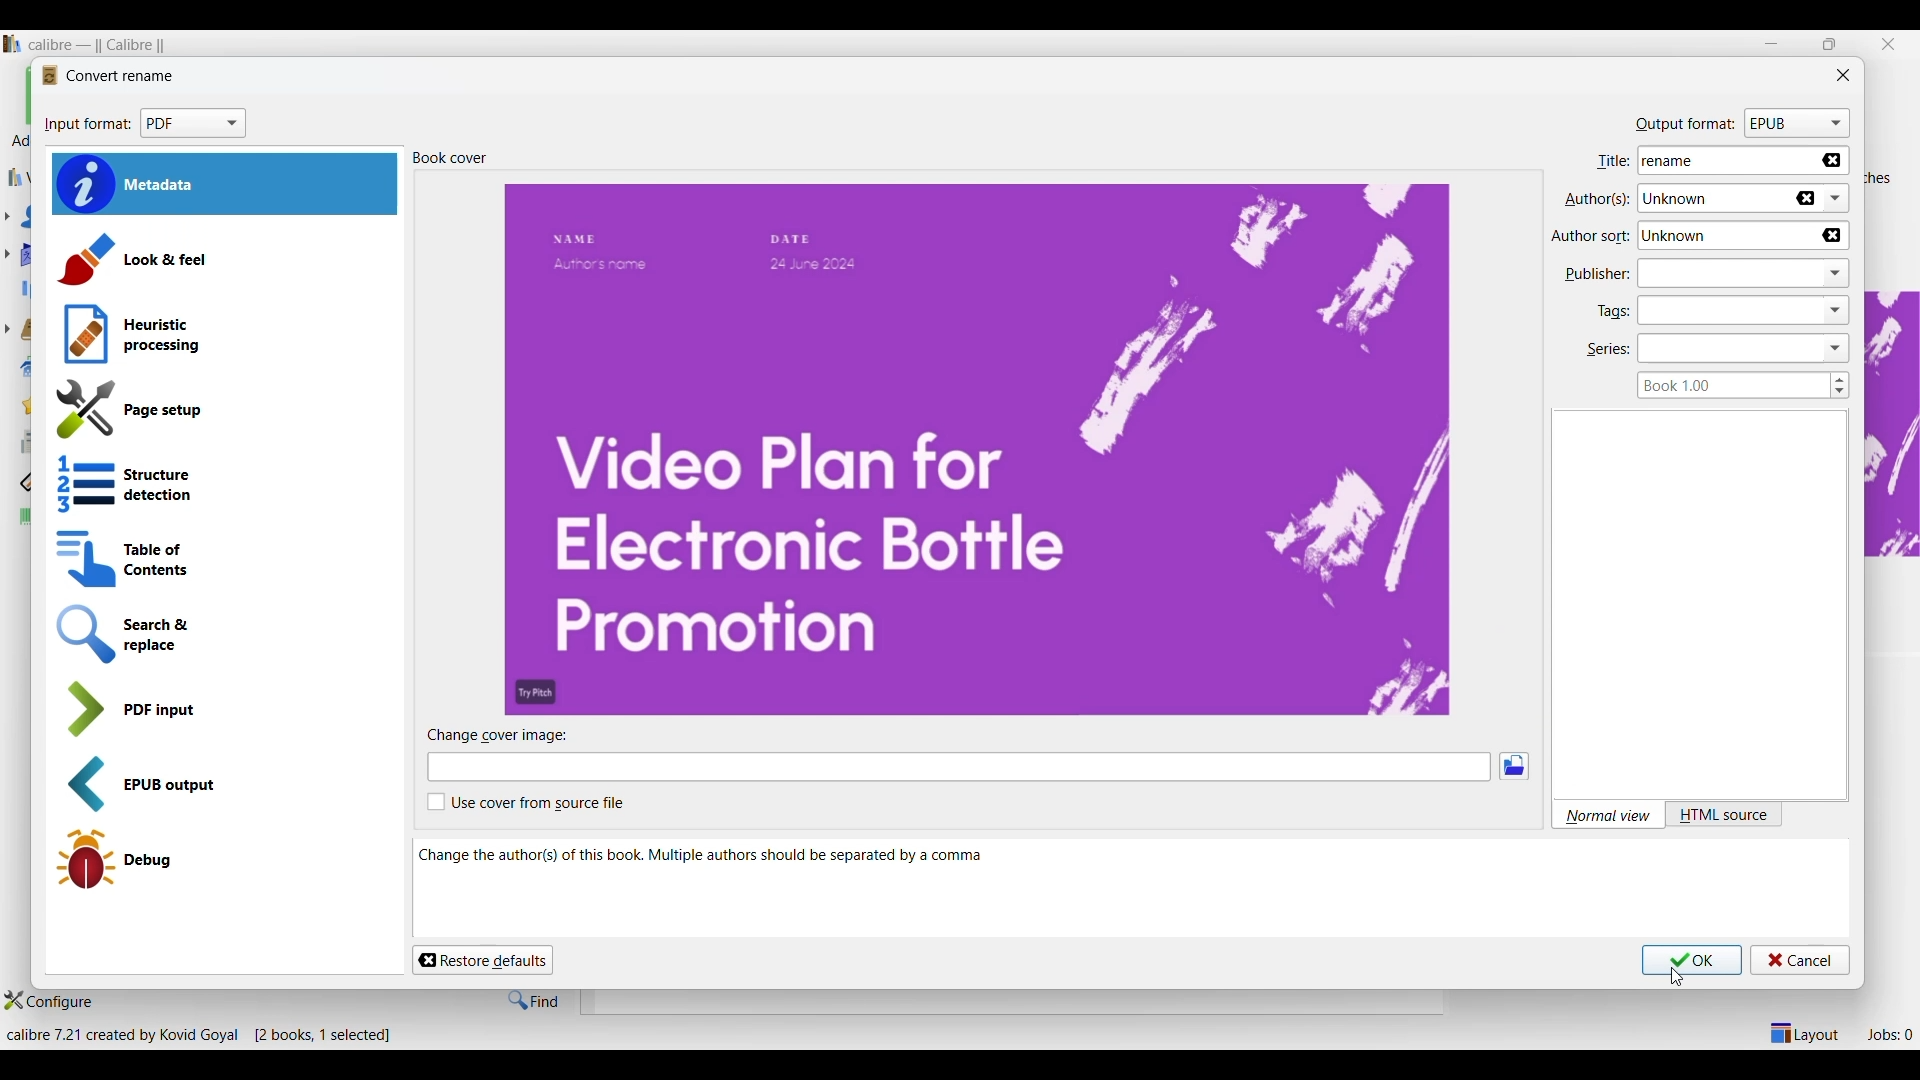 The height and width of the screenshot is (1080, 1920). I want to click on Change author, so click(959, 889).